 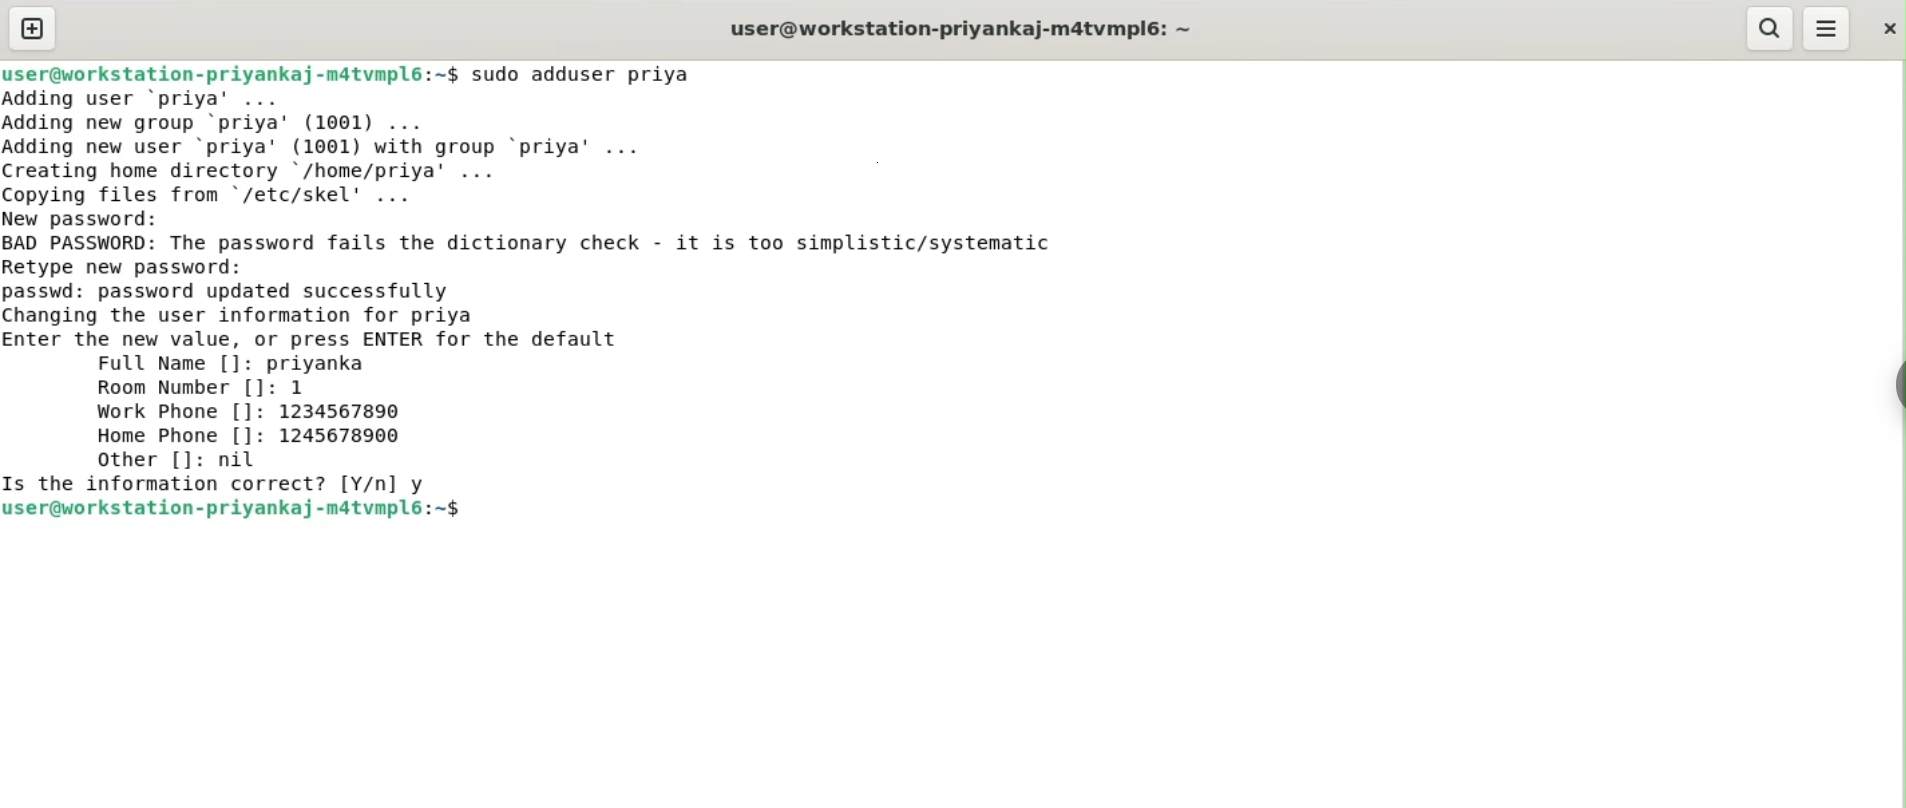 I want to click on new tab, so click(x=33, y=28).